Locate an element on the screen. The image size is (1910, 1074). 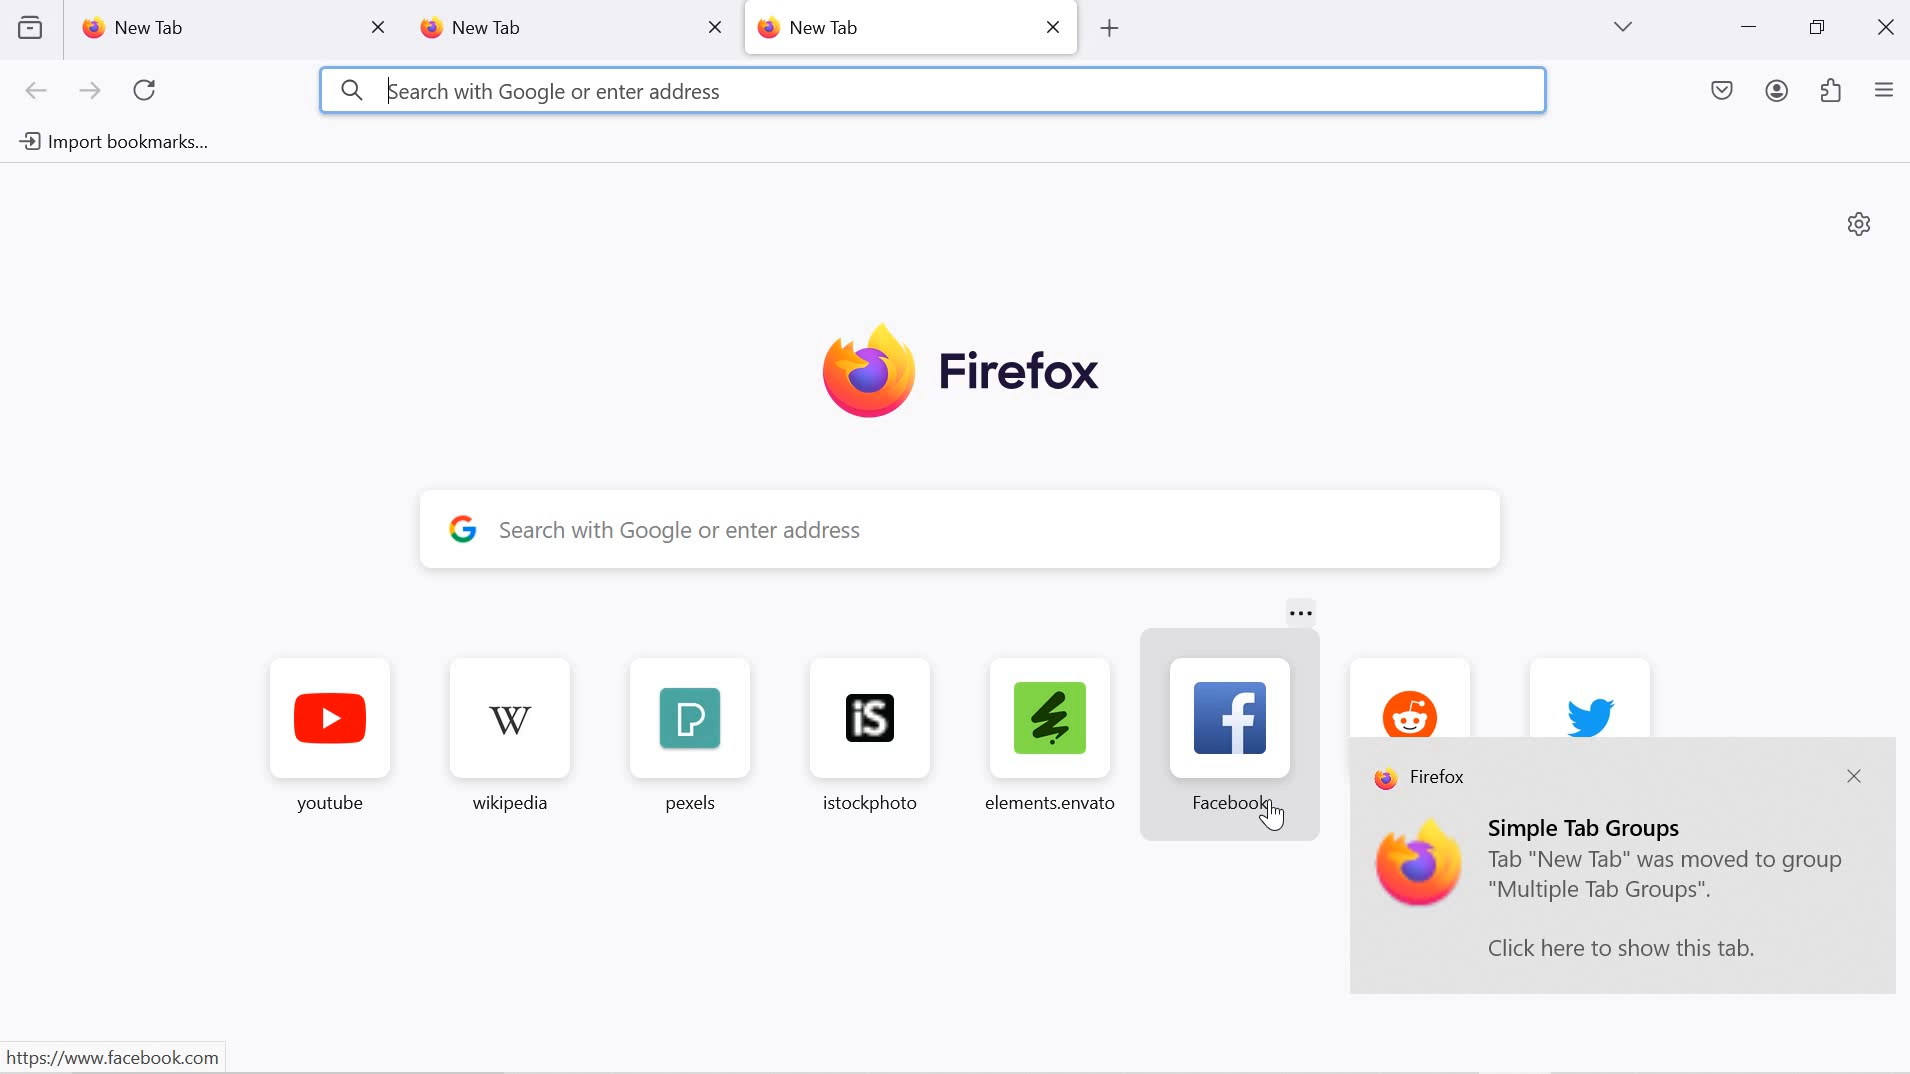
refresh is located at coordinates (146, 91).